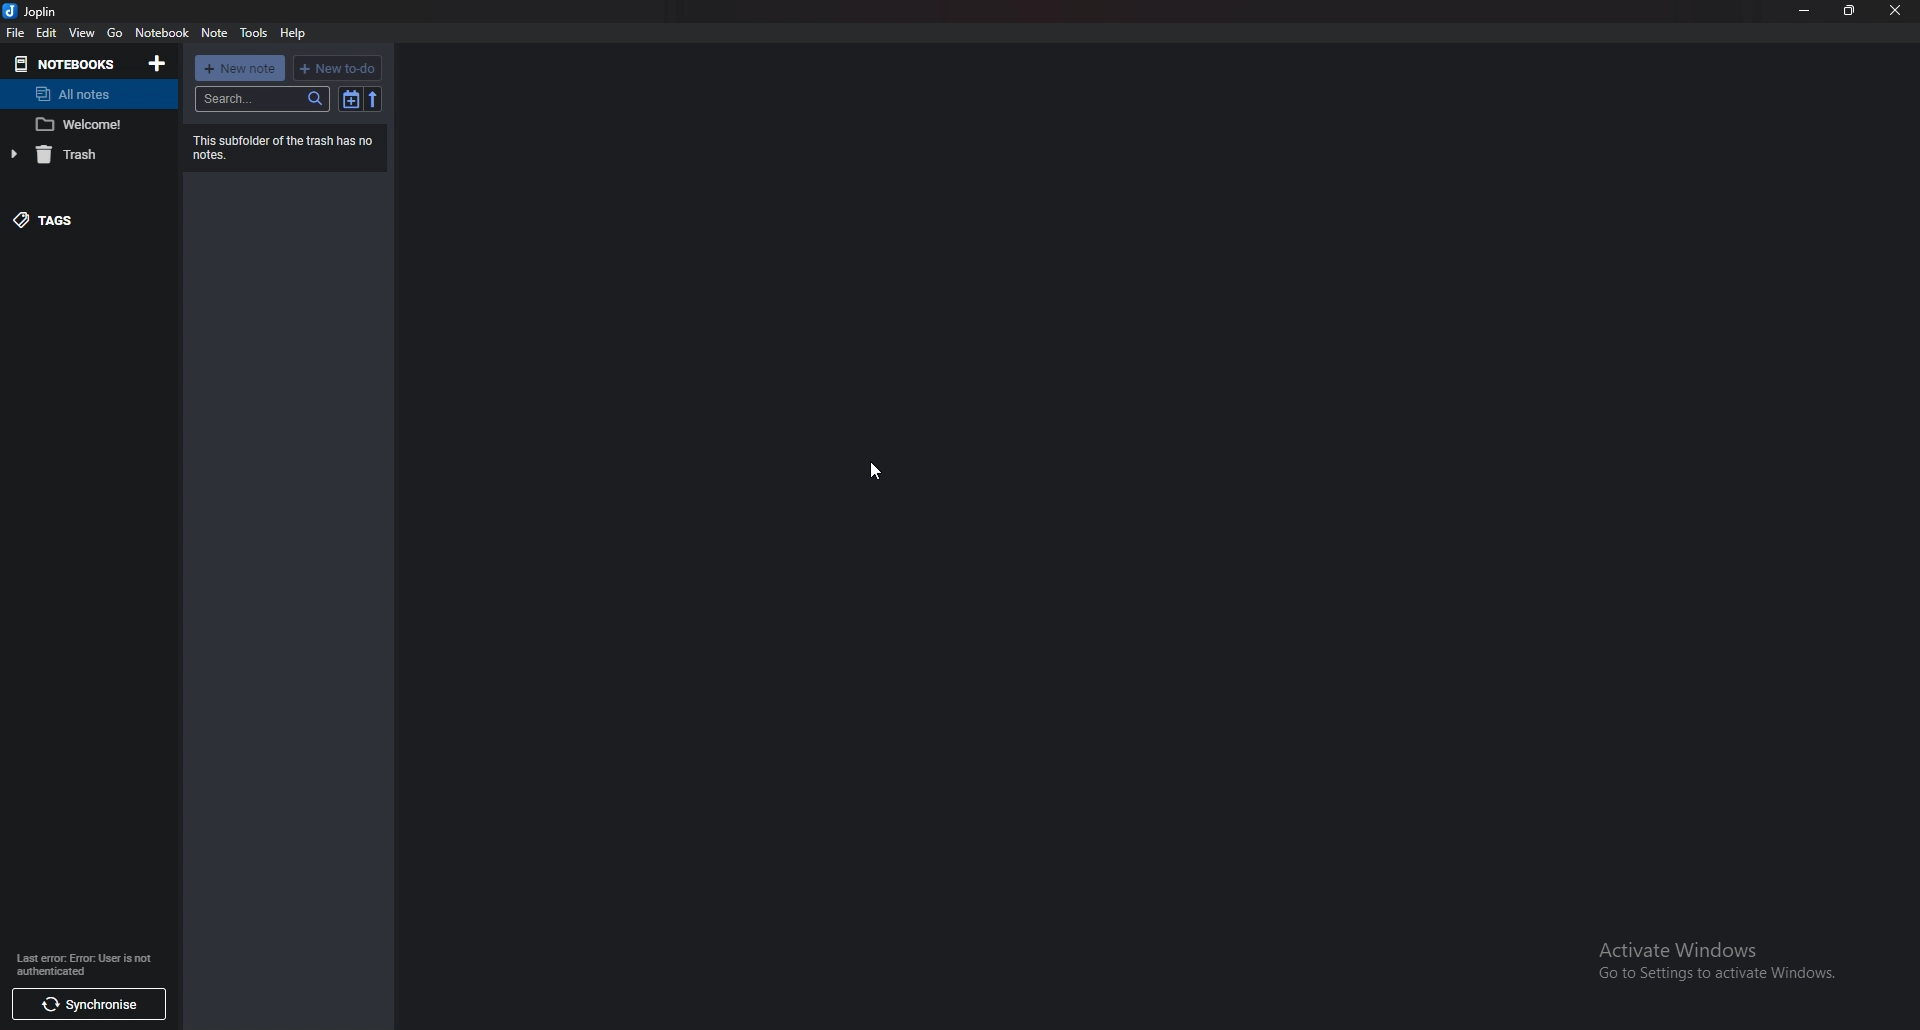  I want to click on minimize, so click(1803, 11).